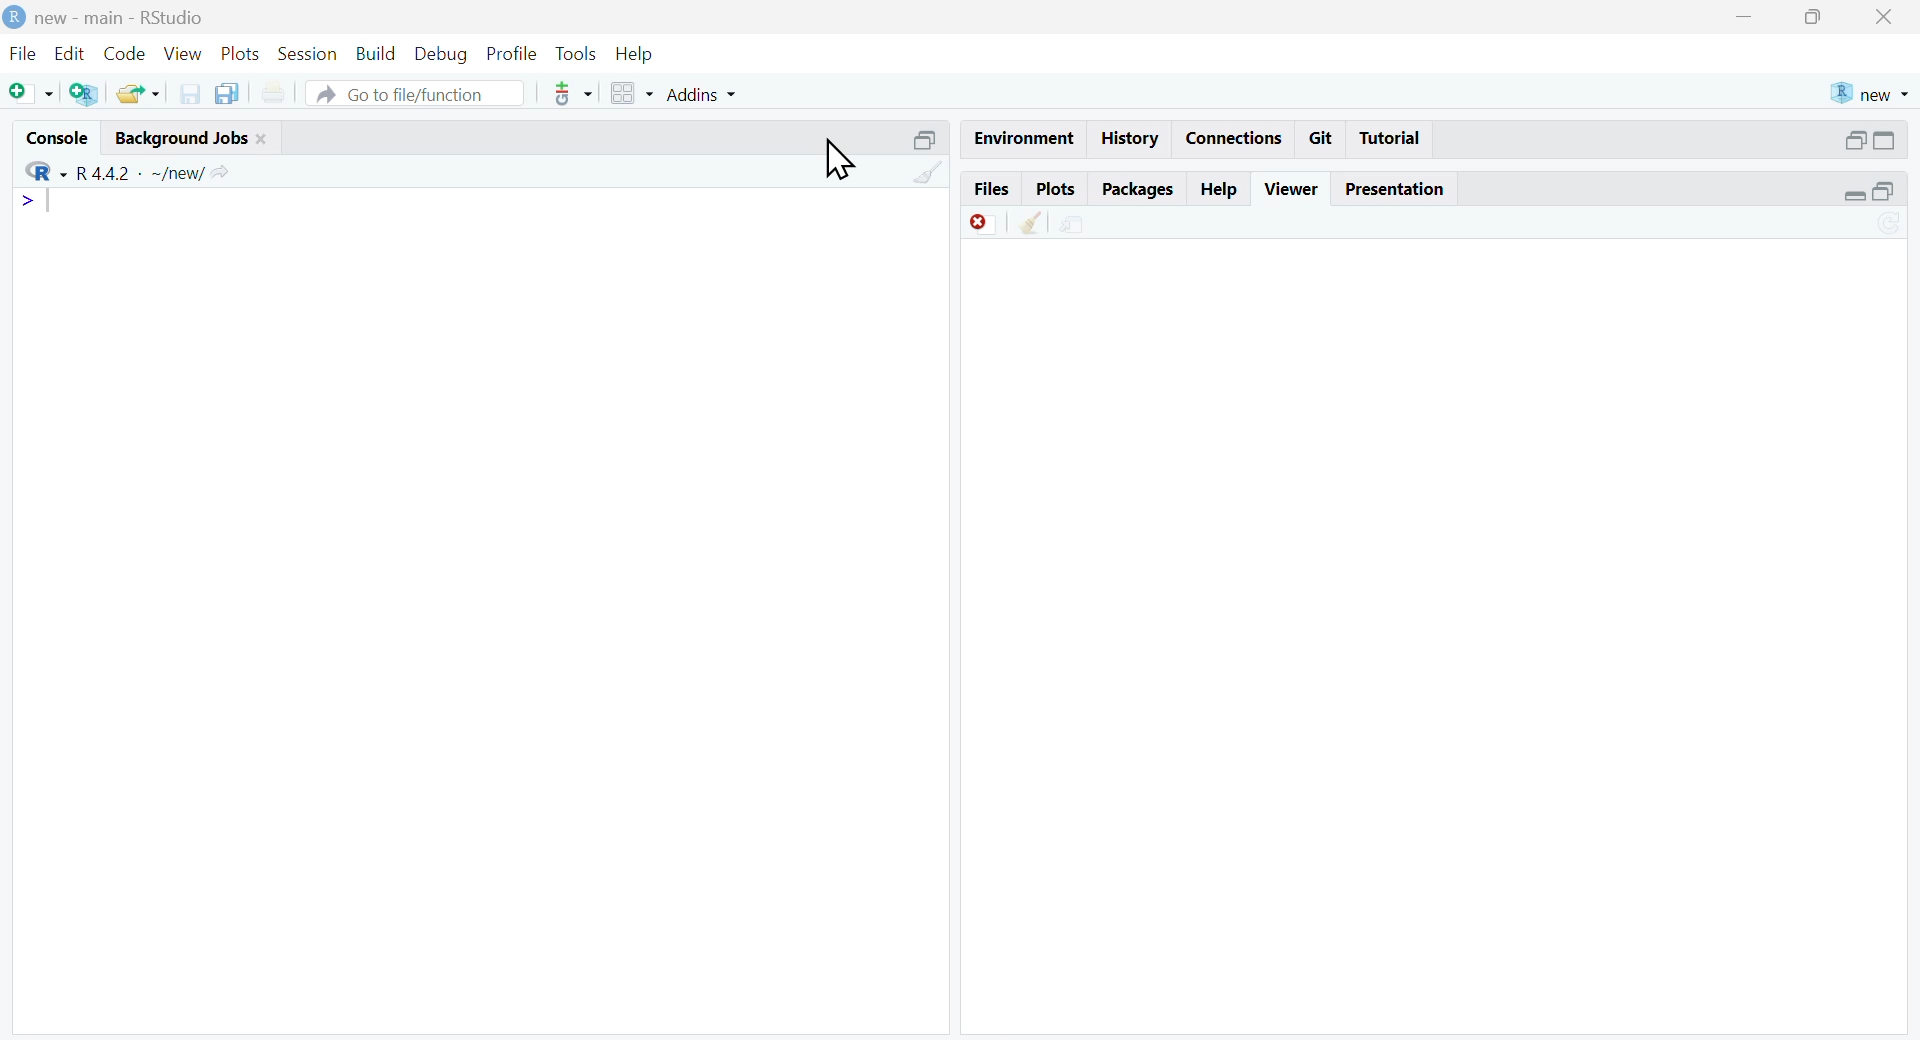 Image resolution: width=1920 pixels, height=1040 pixels. I want to click on Tutorial , so click(1391, 138).